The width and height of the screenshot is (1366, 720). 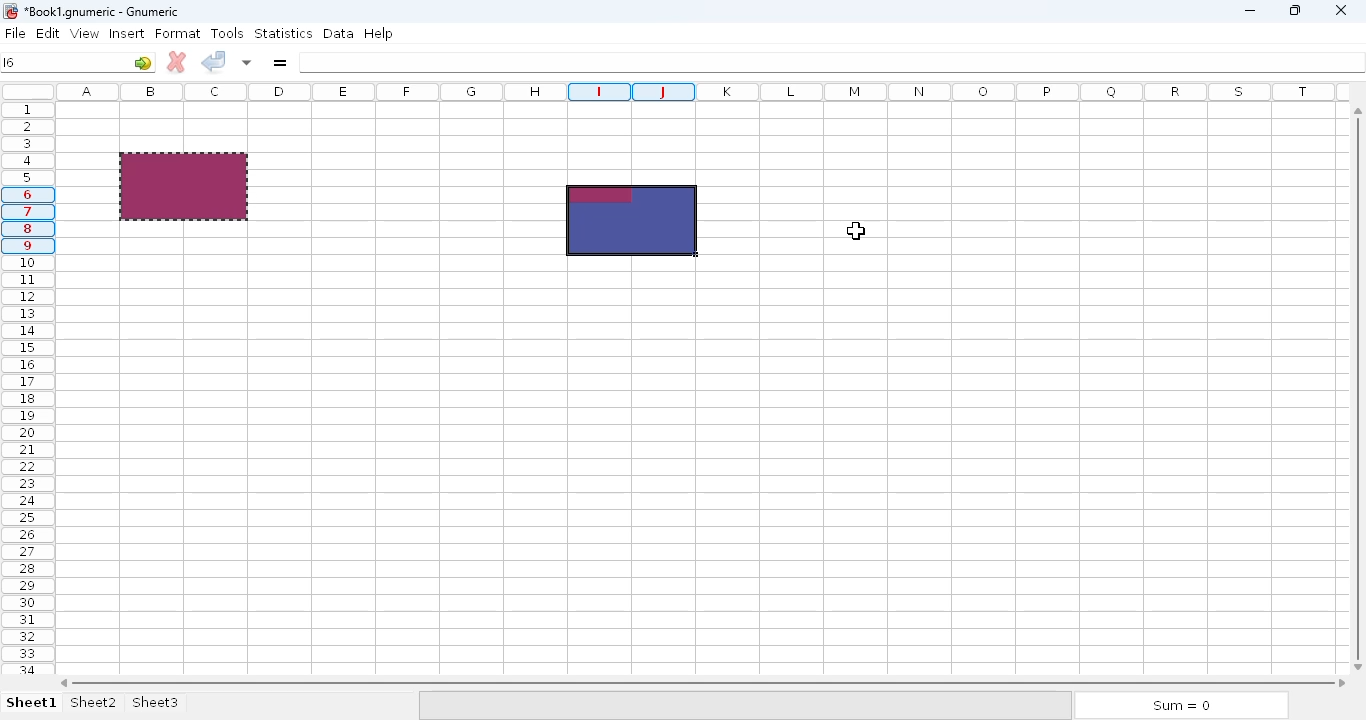 I want to click on help, so click(x=378, y=34).